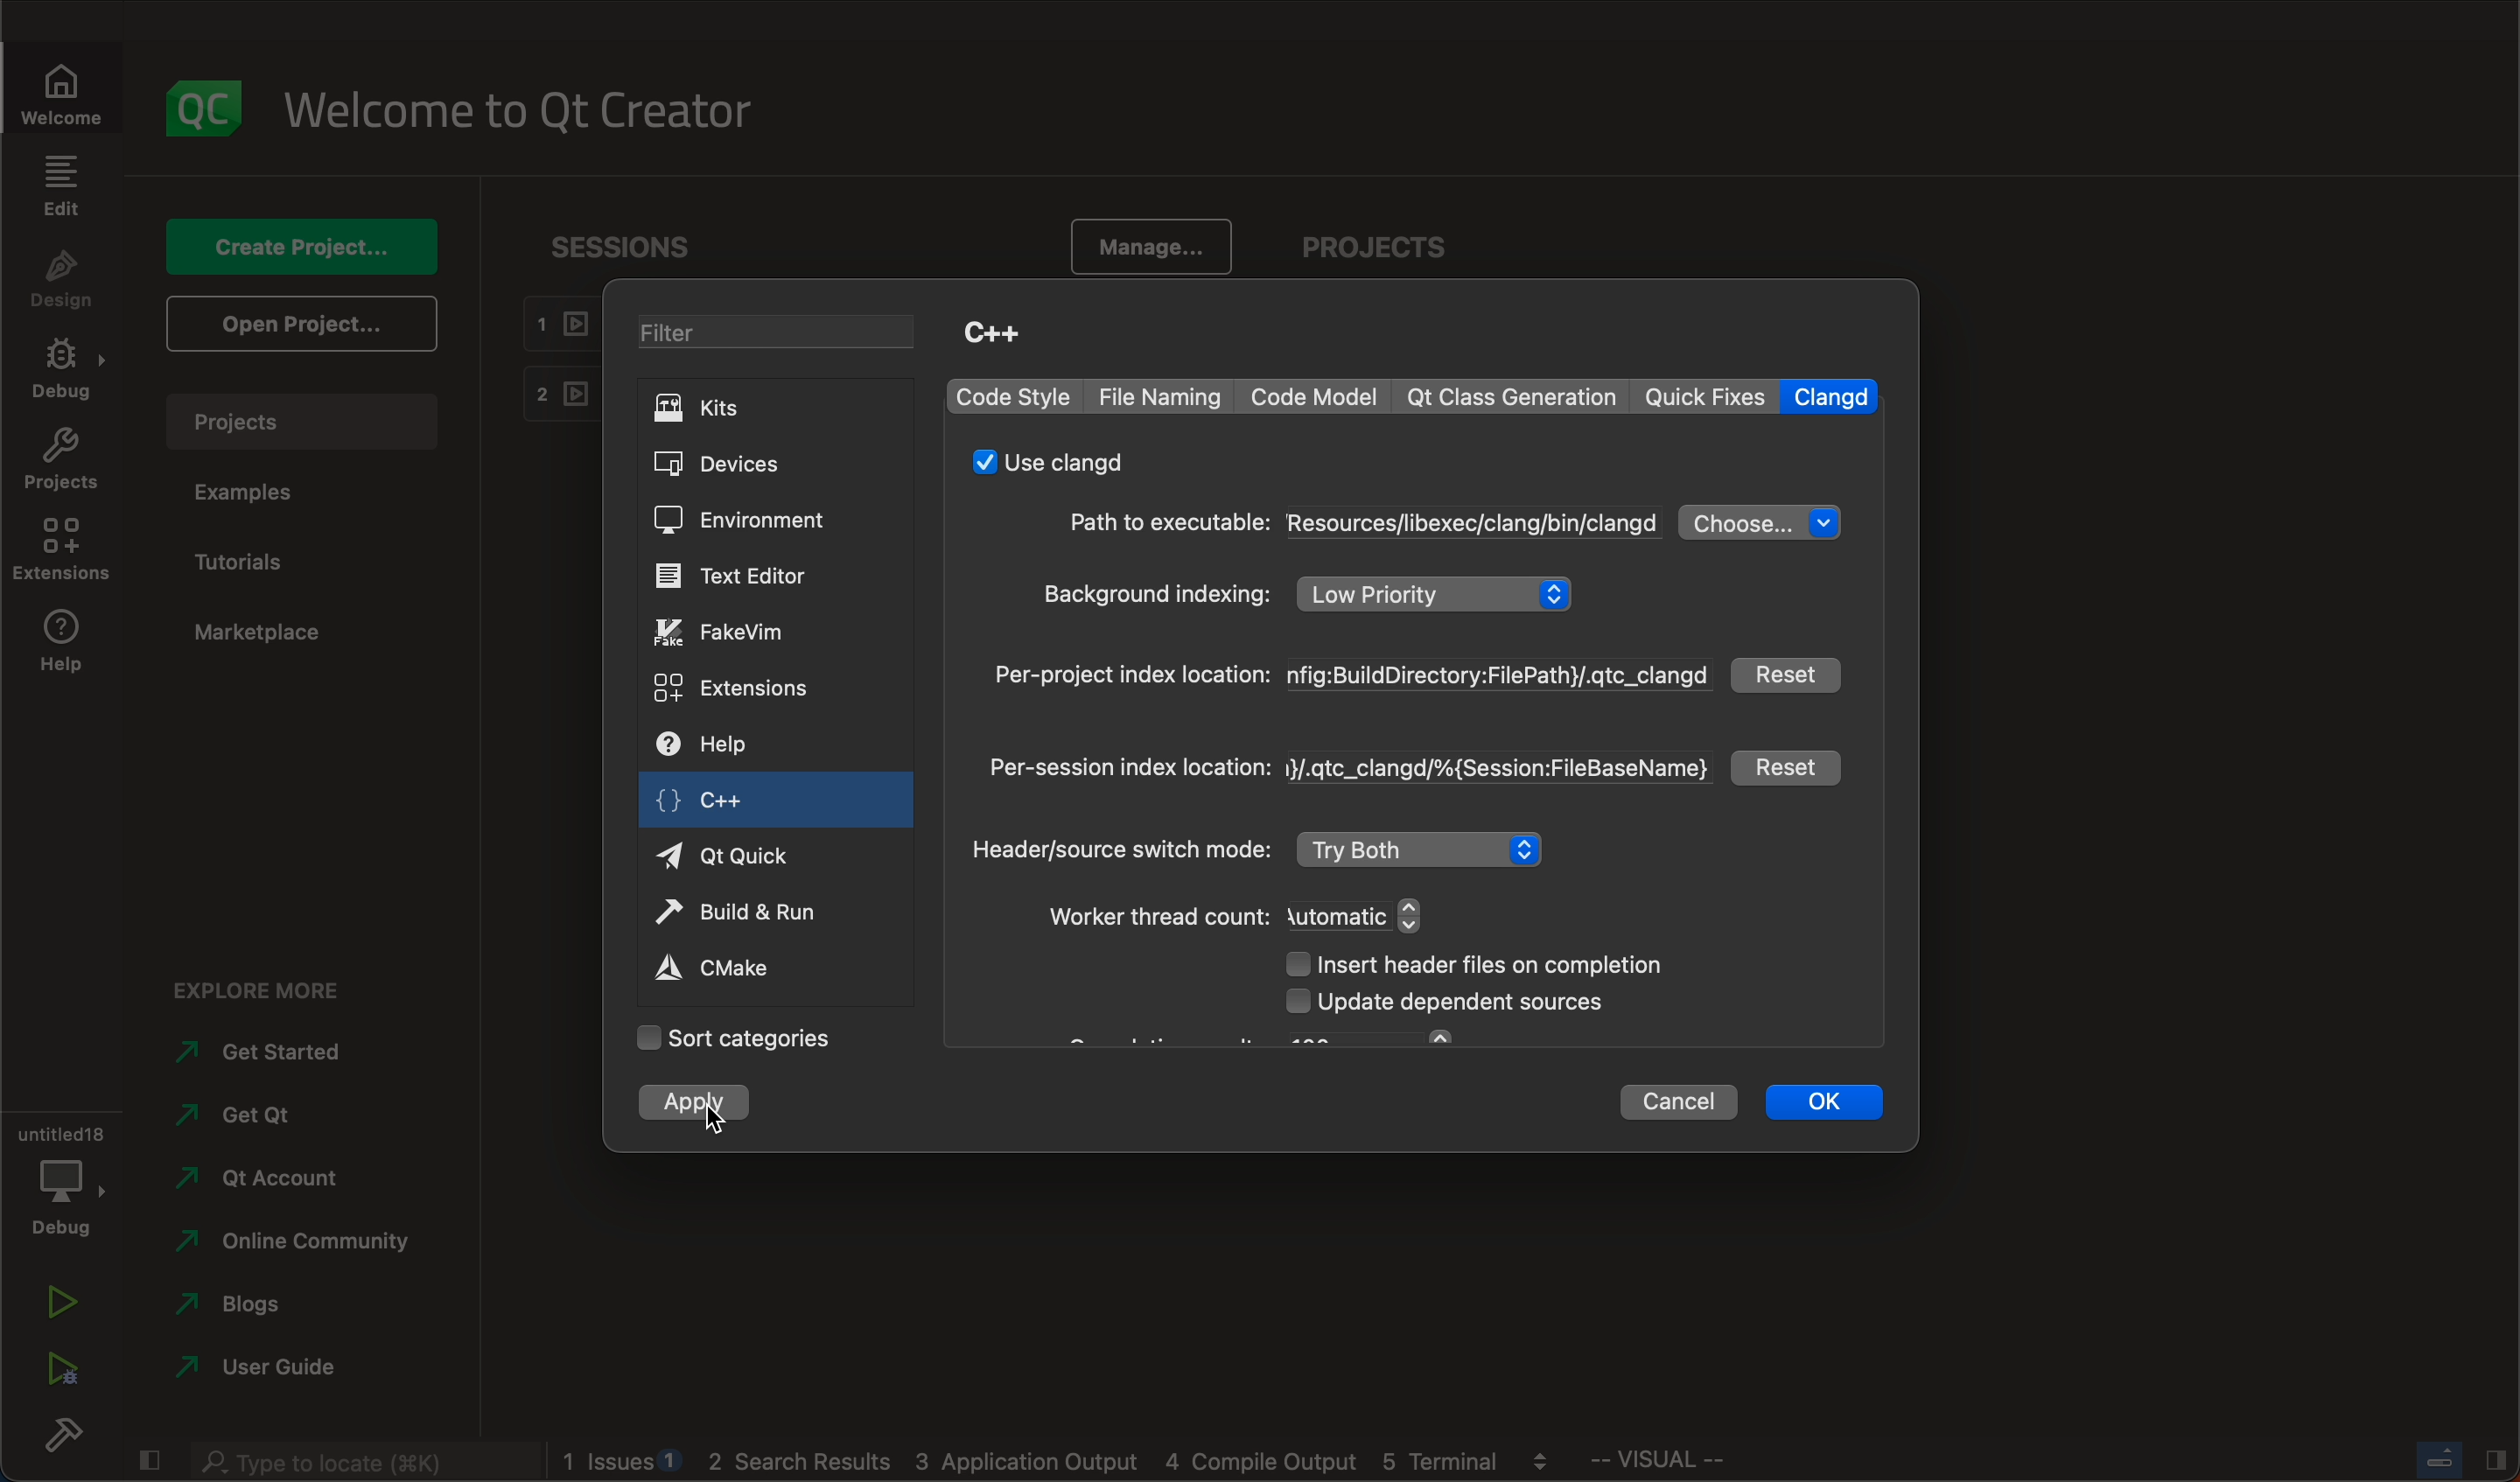  Describe the element at coordinates (1514, 398) in the screenshot. I see `qt` at that location.